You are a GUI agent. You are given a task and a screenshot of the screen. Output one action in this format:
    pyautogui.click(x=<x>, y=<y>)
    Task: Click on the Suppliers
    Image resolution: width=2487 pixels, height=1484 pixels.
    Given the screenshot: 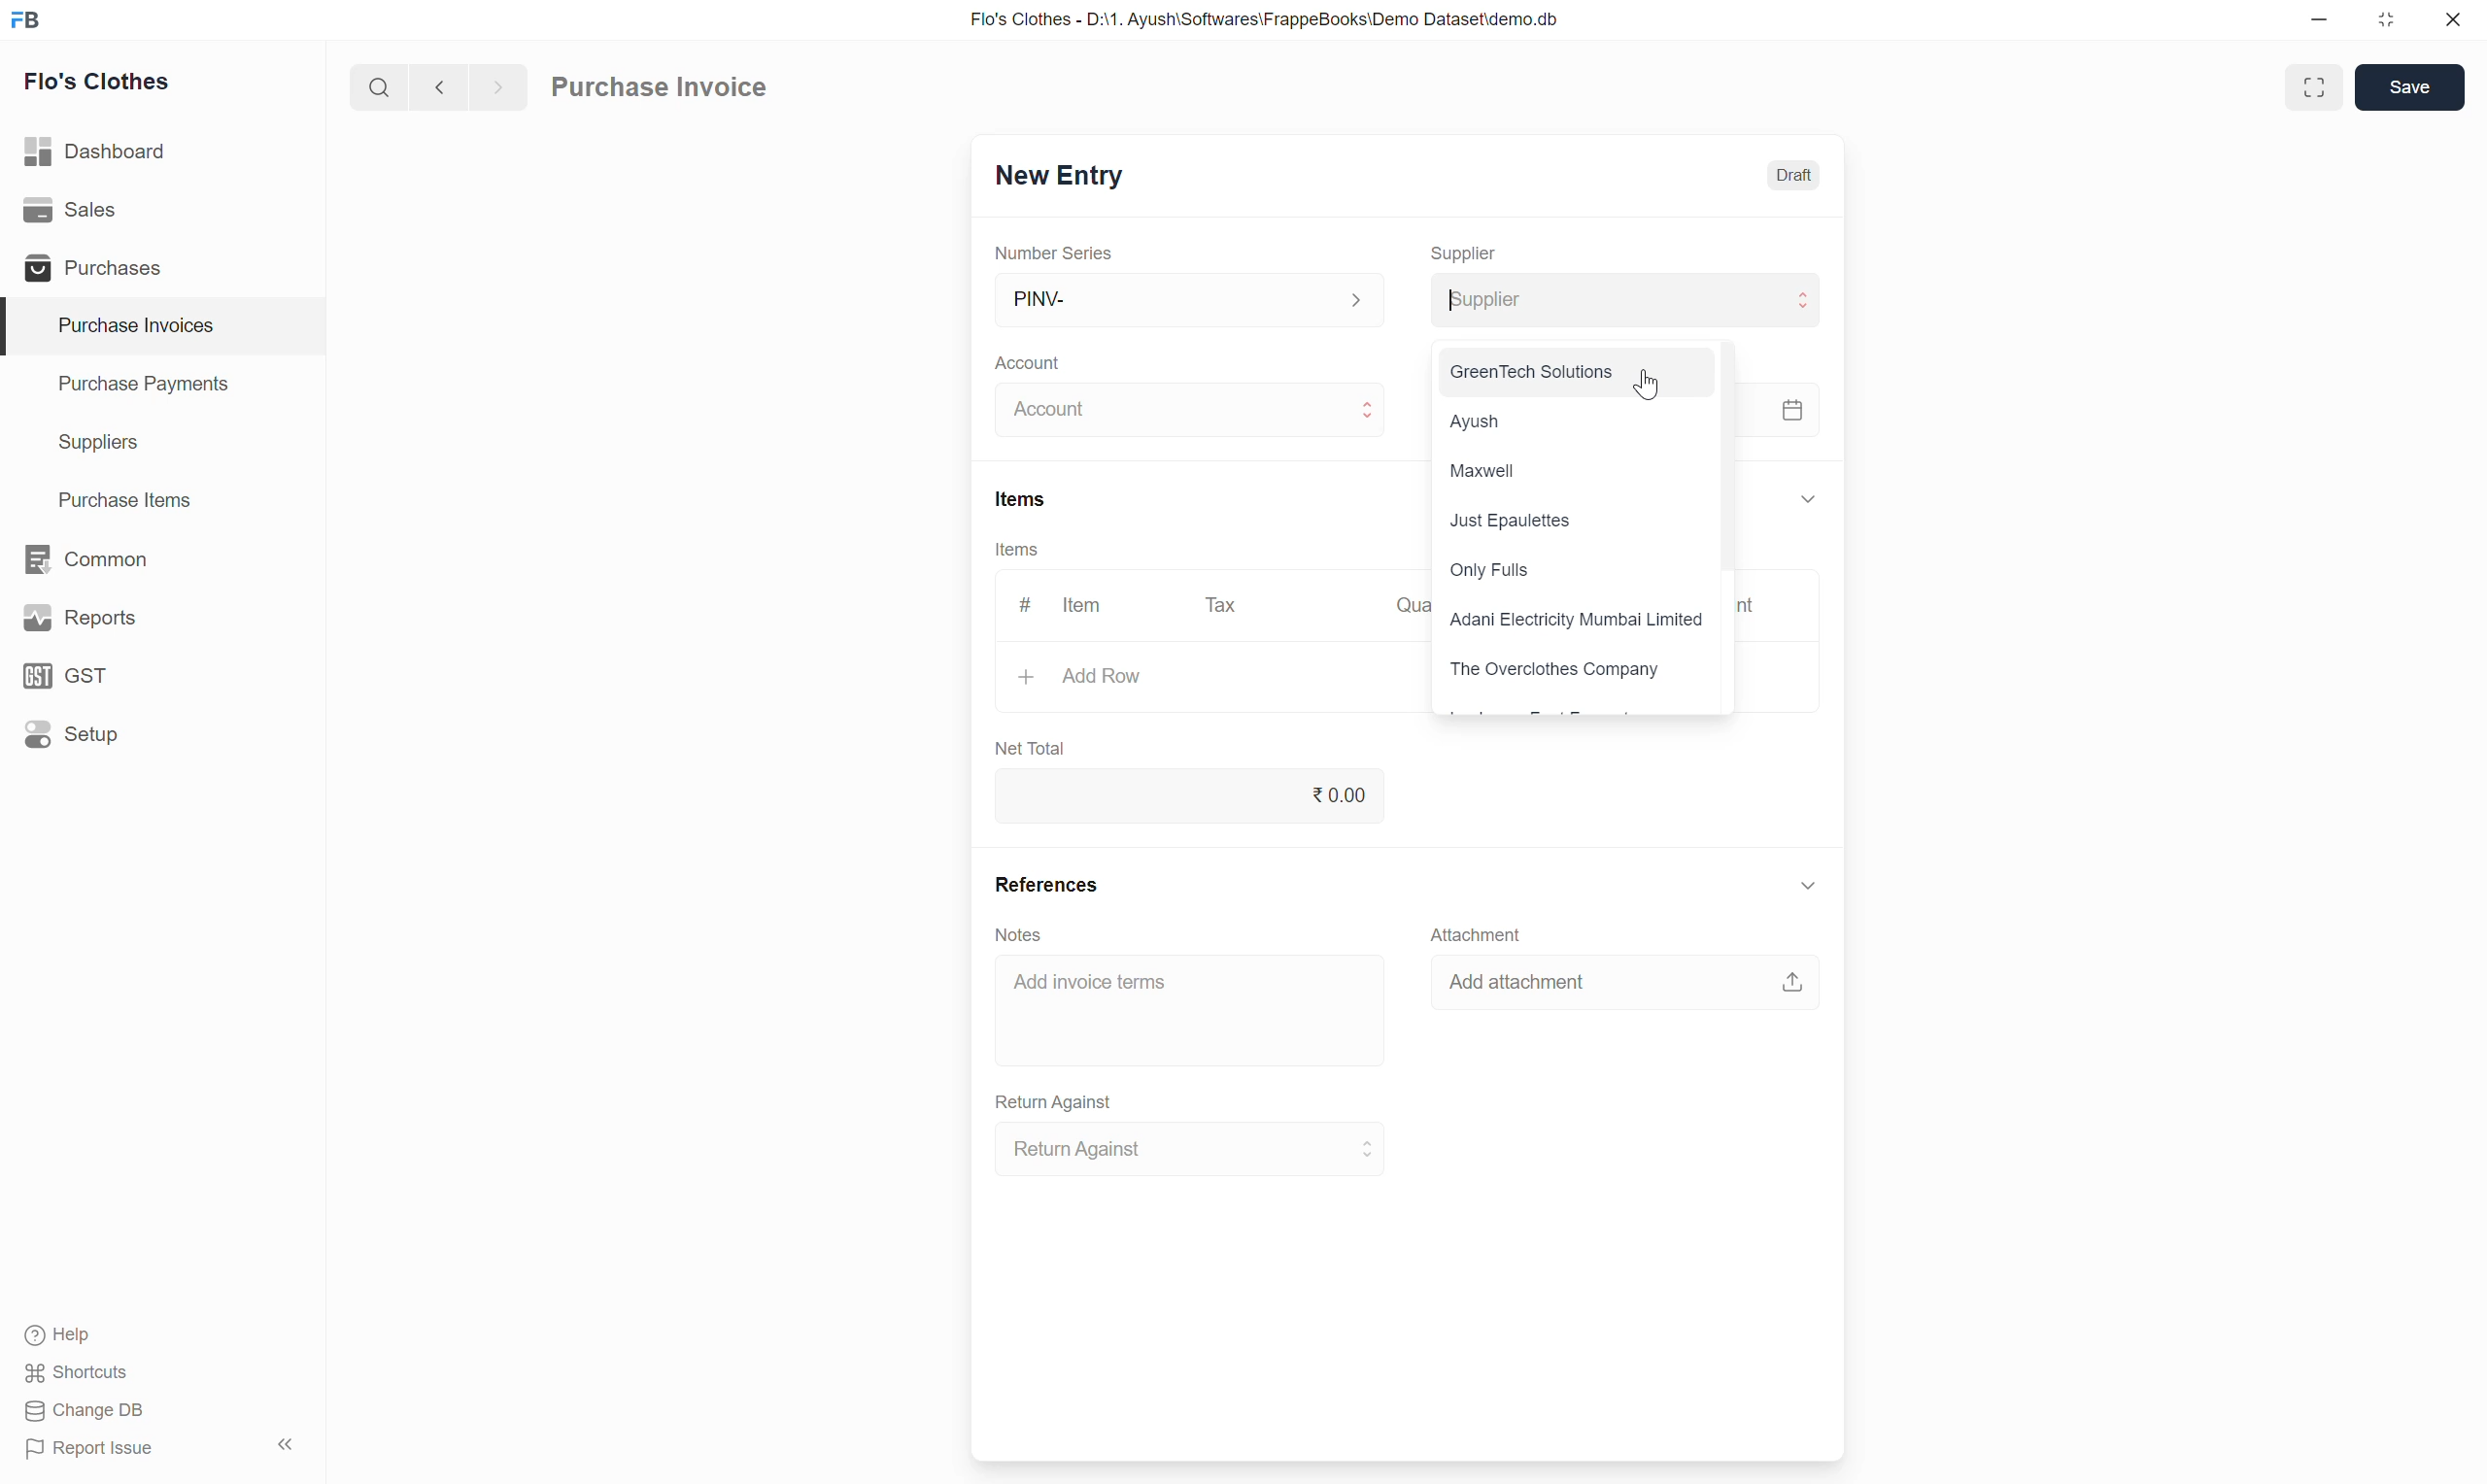 What is the action you would take?
    pyautogui.click(x=163, y=444)
    